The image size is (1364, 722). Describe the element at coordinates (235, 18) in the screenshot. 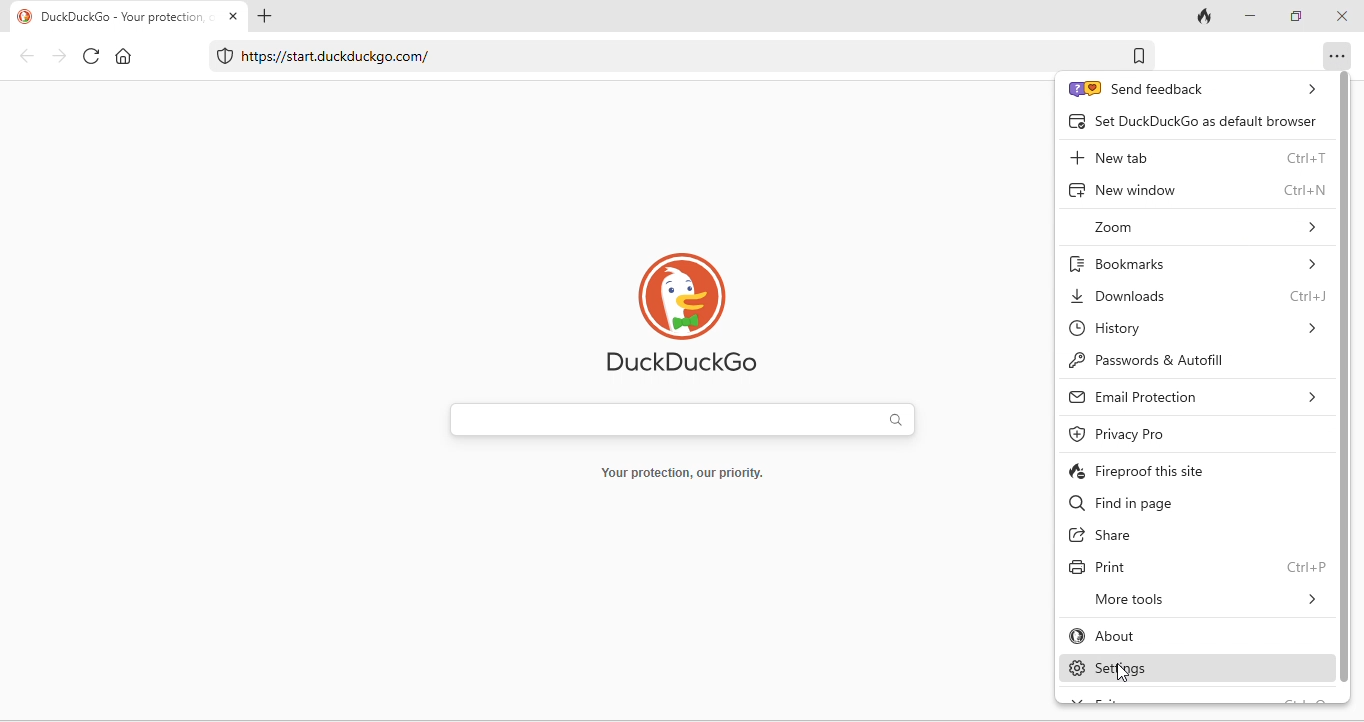

I see `close` at that location.